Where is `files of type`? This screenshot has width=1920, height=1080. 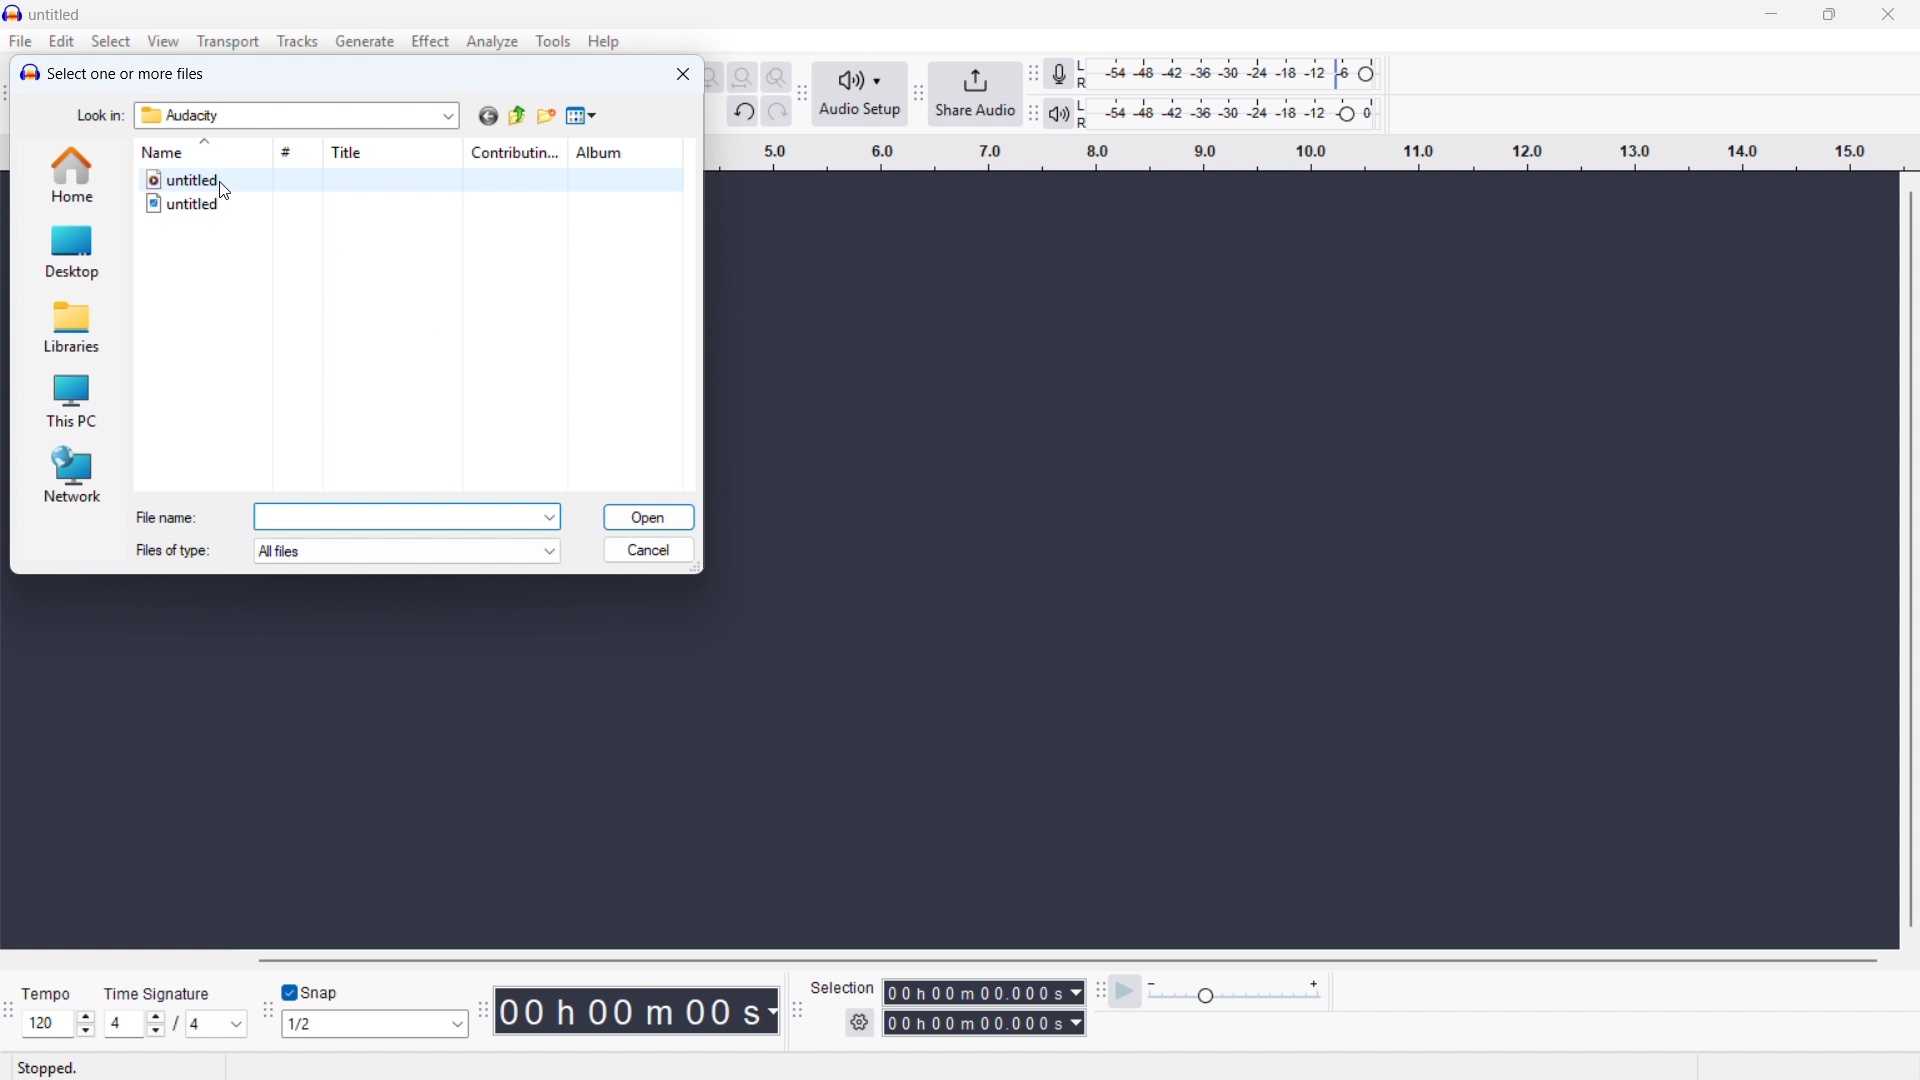 files of type is located at coordinates (171, 550).